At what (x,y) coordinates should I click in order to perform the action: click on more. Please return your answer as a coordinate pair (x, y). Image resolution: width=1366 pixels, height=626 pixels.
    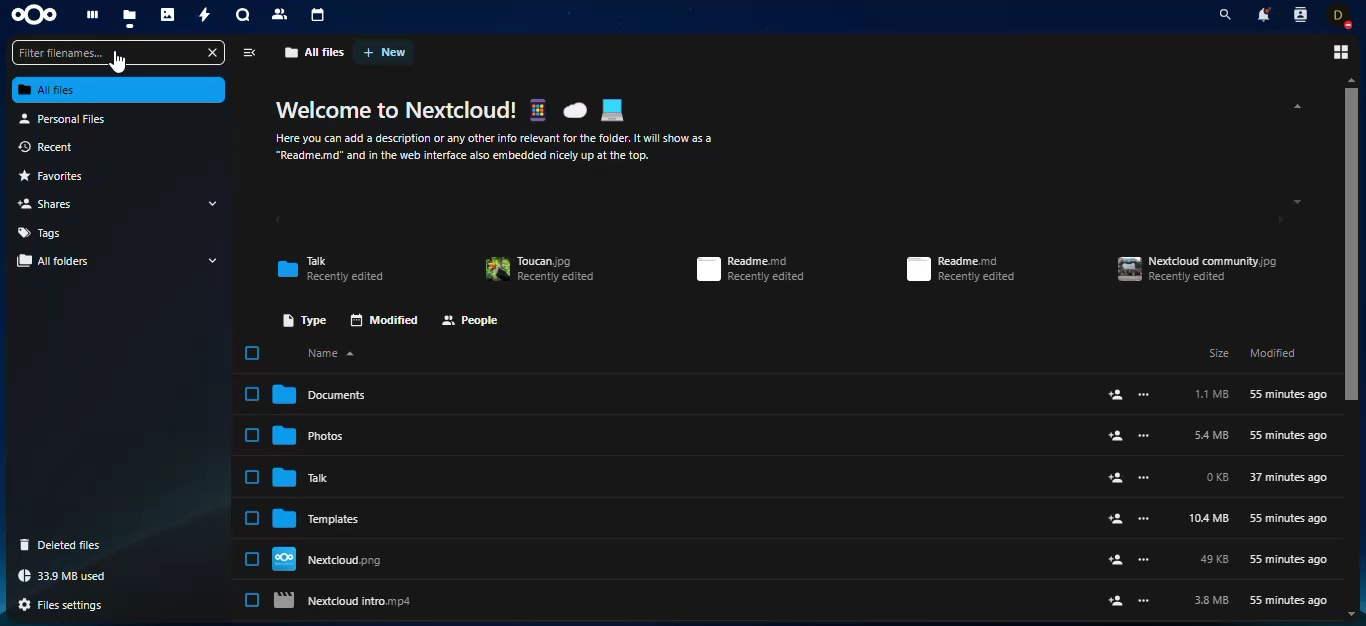
    Looking at the image, I should click on (1145, 394).